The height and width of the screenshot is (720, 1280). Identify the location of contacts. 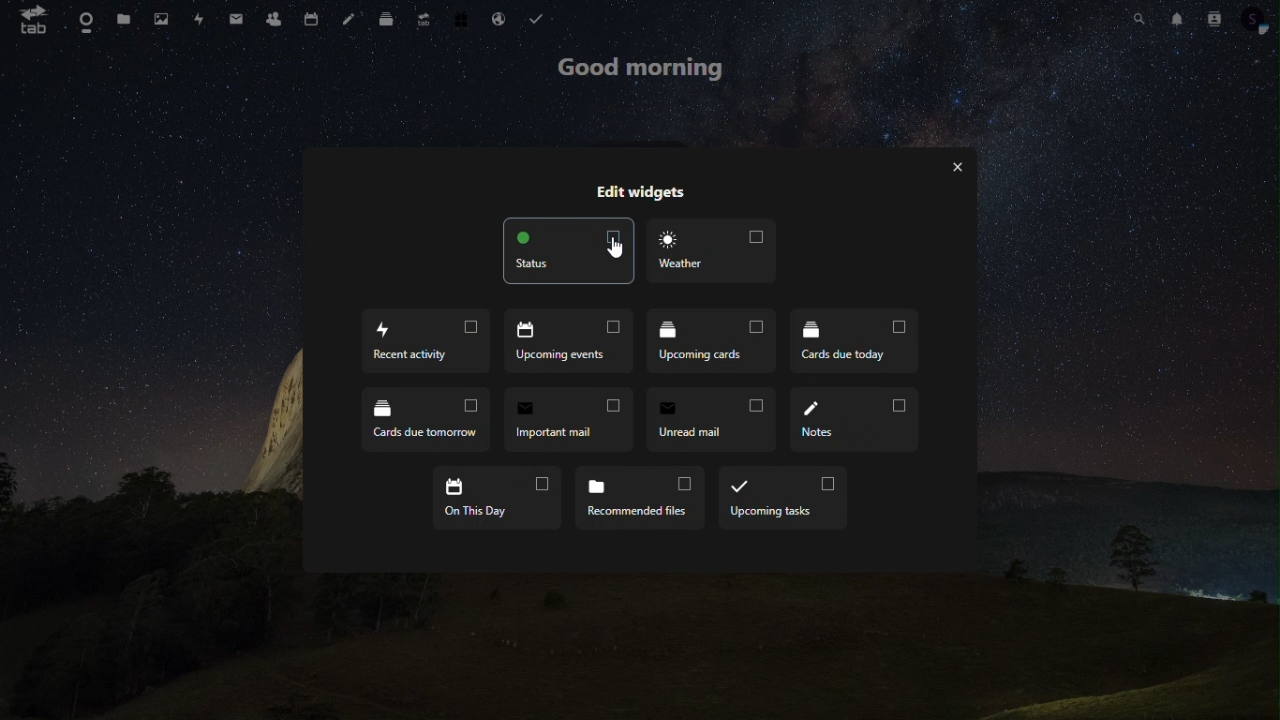
(1216, 21).